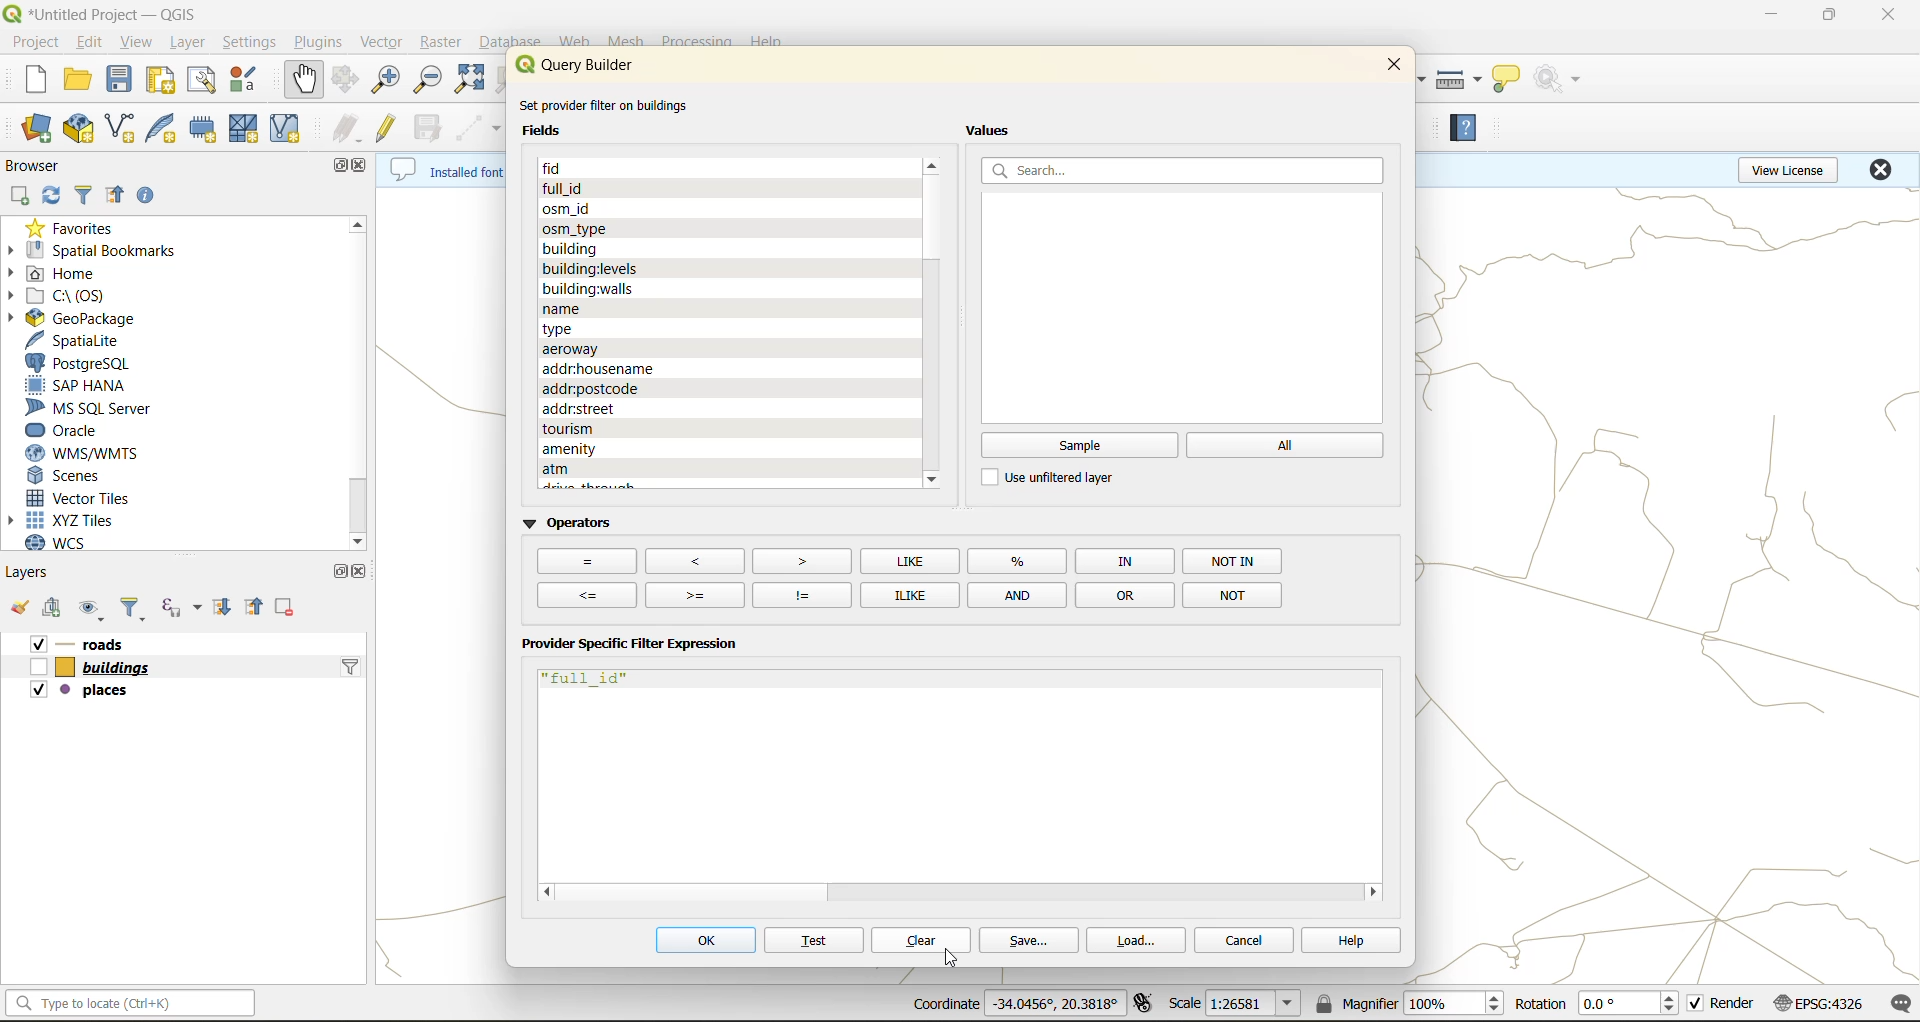 The width and height of the screenshot is (1920, 1022). I want to click on clear, so click(922, 941).